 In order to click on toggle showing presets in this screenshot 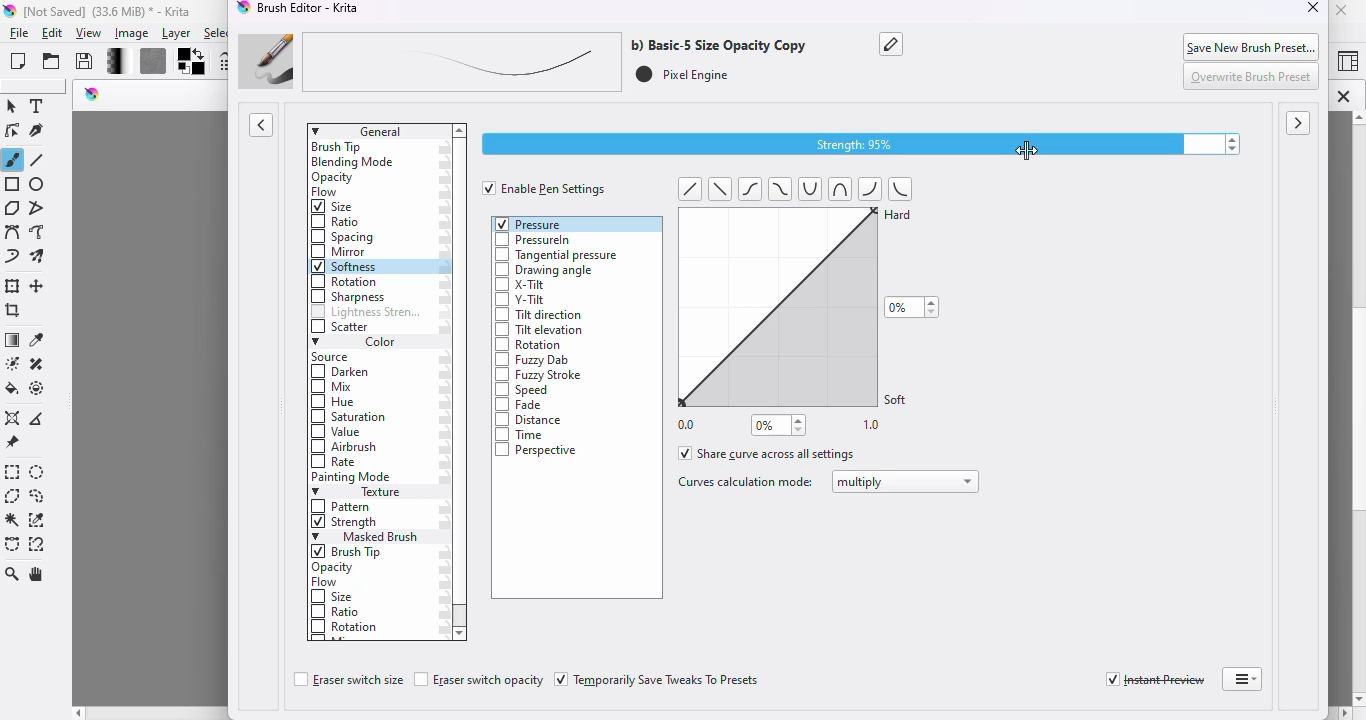, I will do `click(262, 125)`.